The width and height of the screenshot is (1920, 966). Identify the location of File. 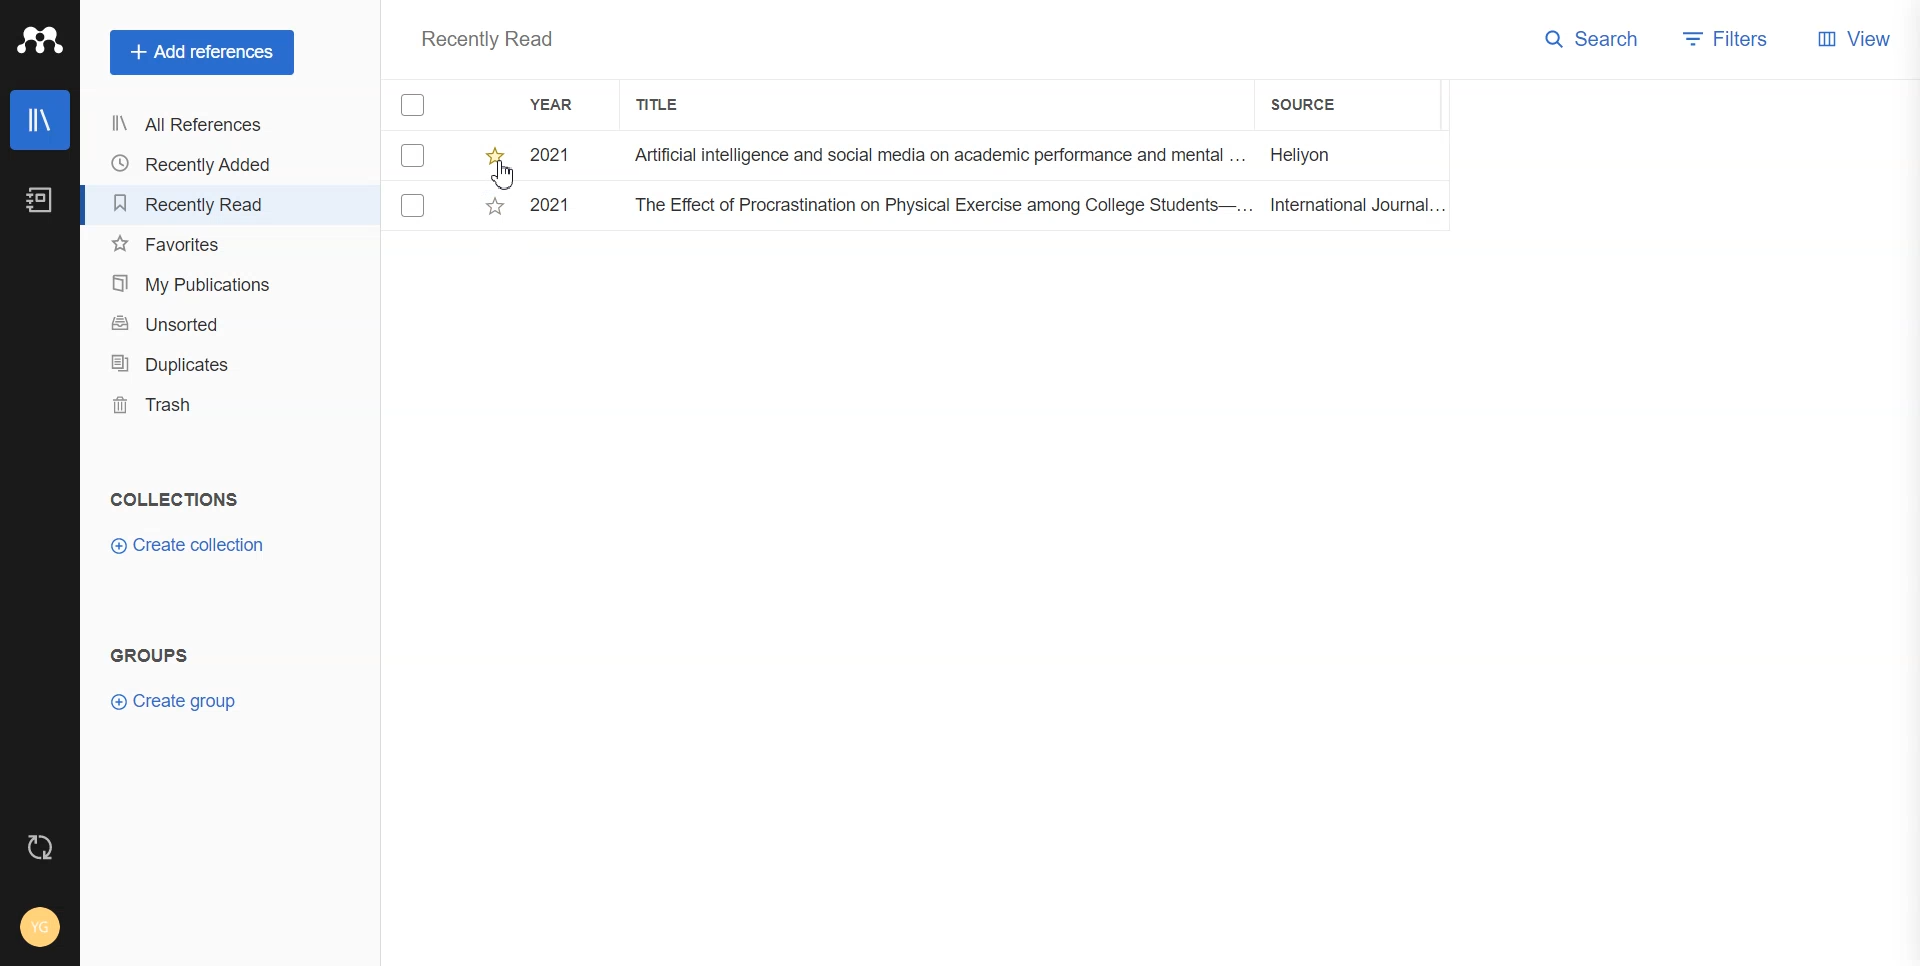
(915, 210).